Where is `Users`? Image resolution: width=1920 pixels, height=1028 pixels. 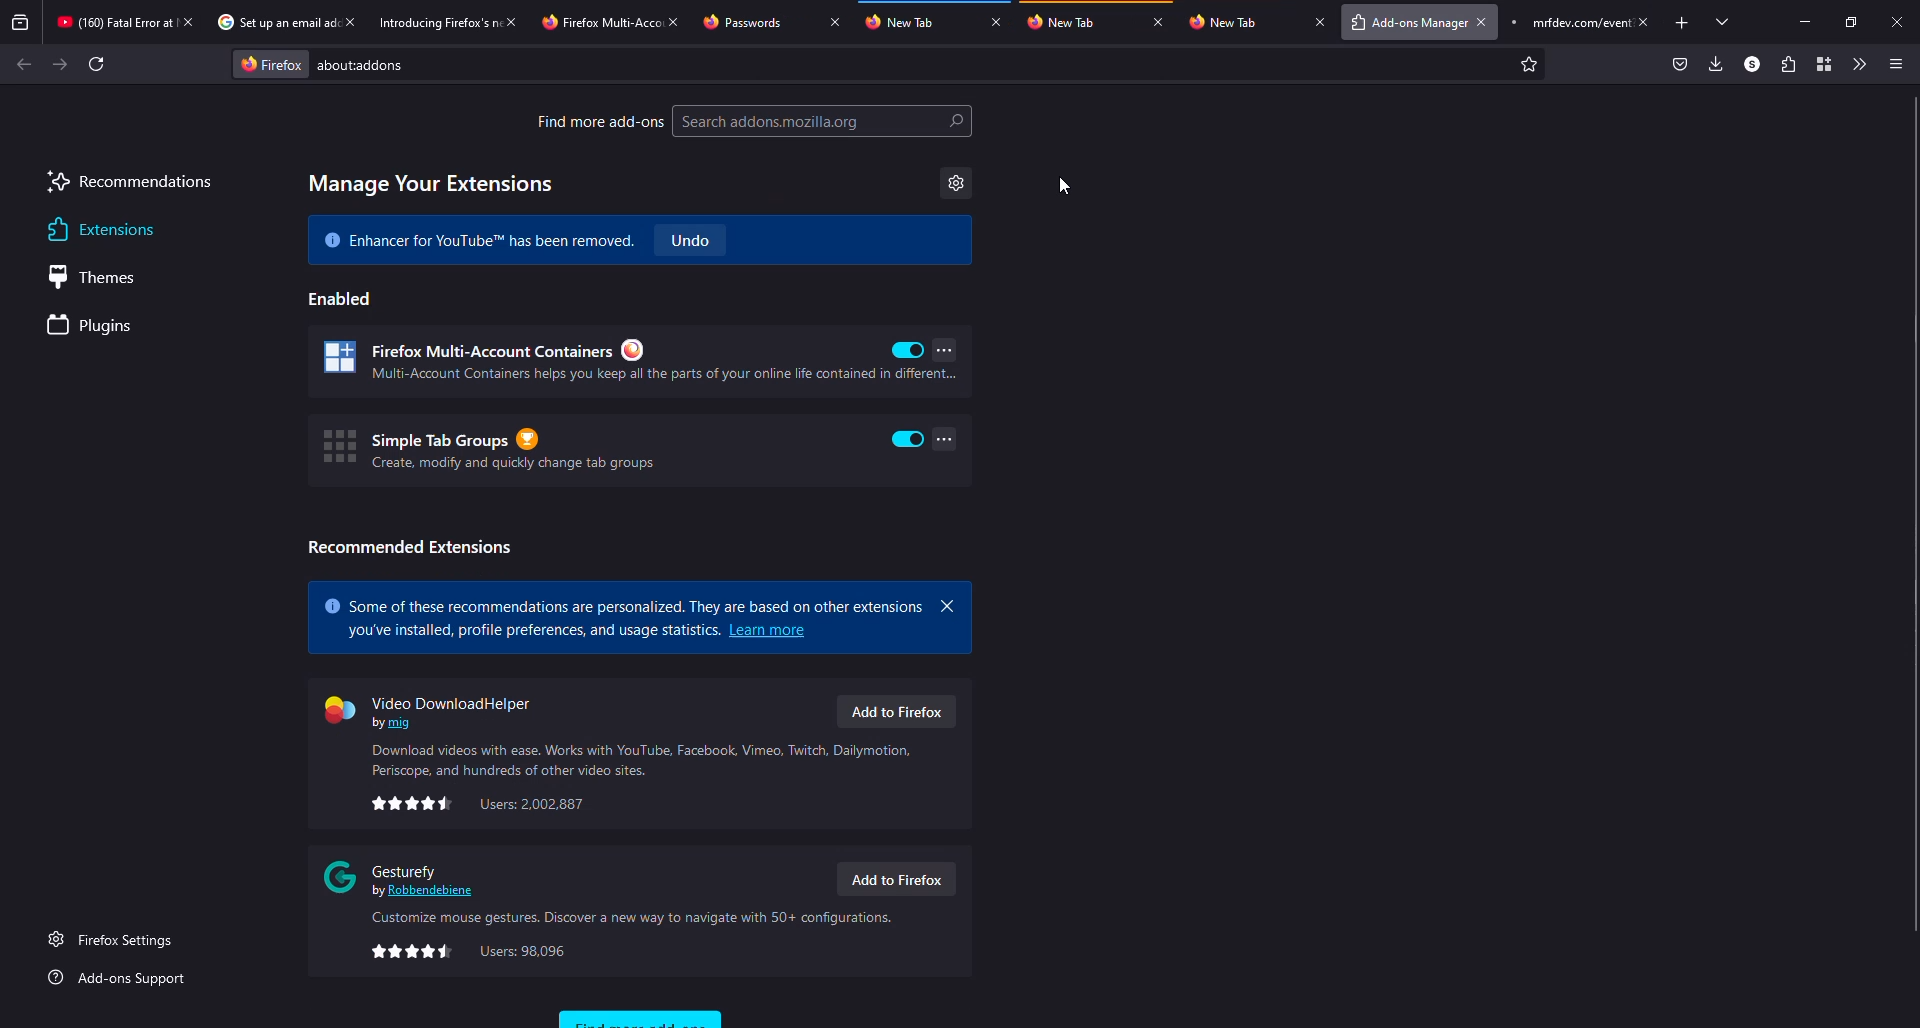
Users is located at coordinates (522, 951).